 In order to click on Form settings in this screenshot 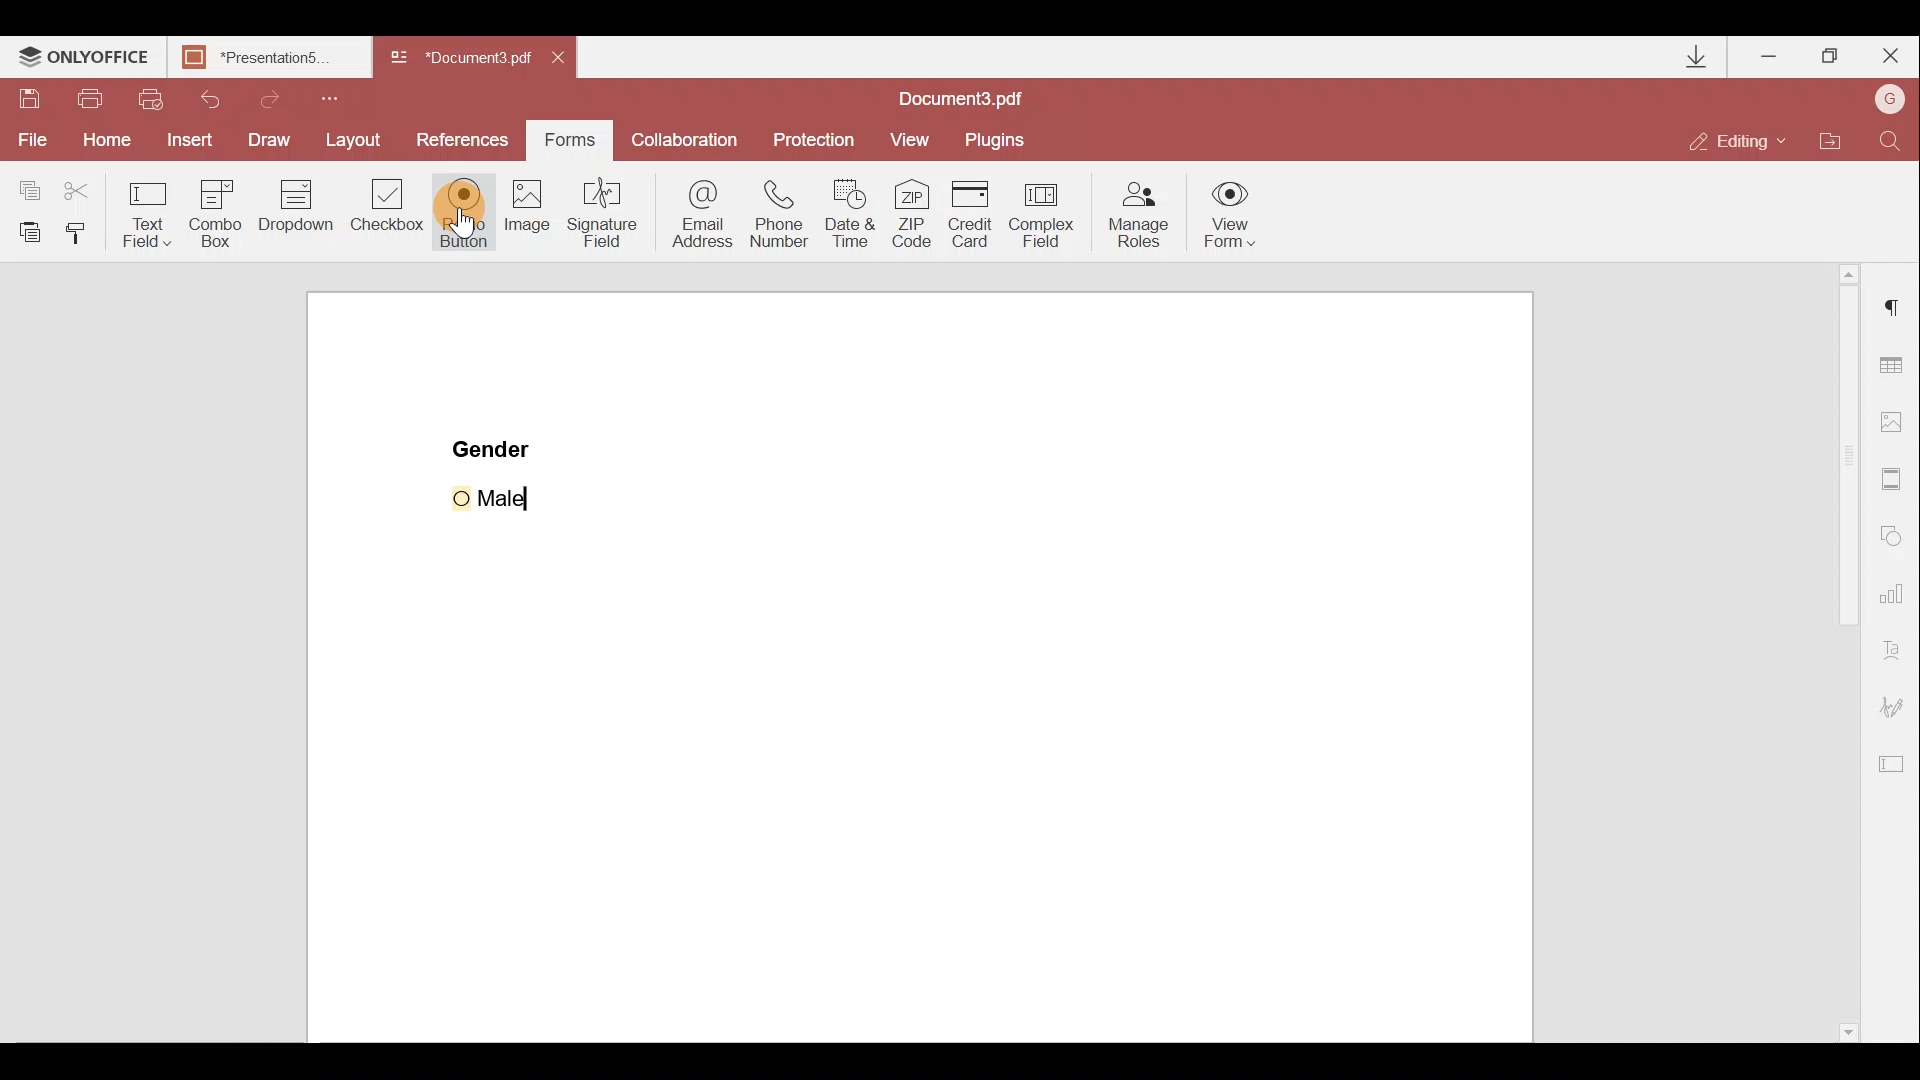, I will do `click(1896, 769)`.